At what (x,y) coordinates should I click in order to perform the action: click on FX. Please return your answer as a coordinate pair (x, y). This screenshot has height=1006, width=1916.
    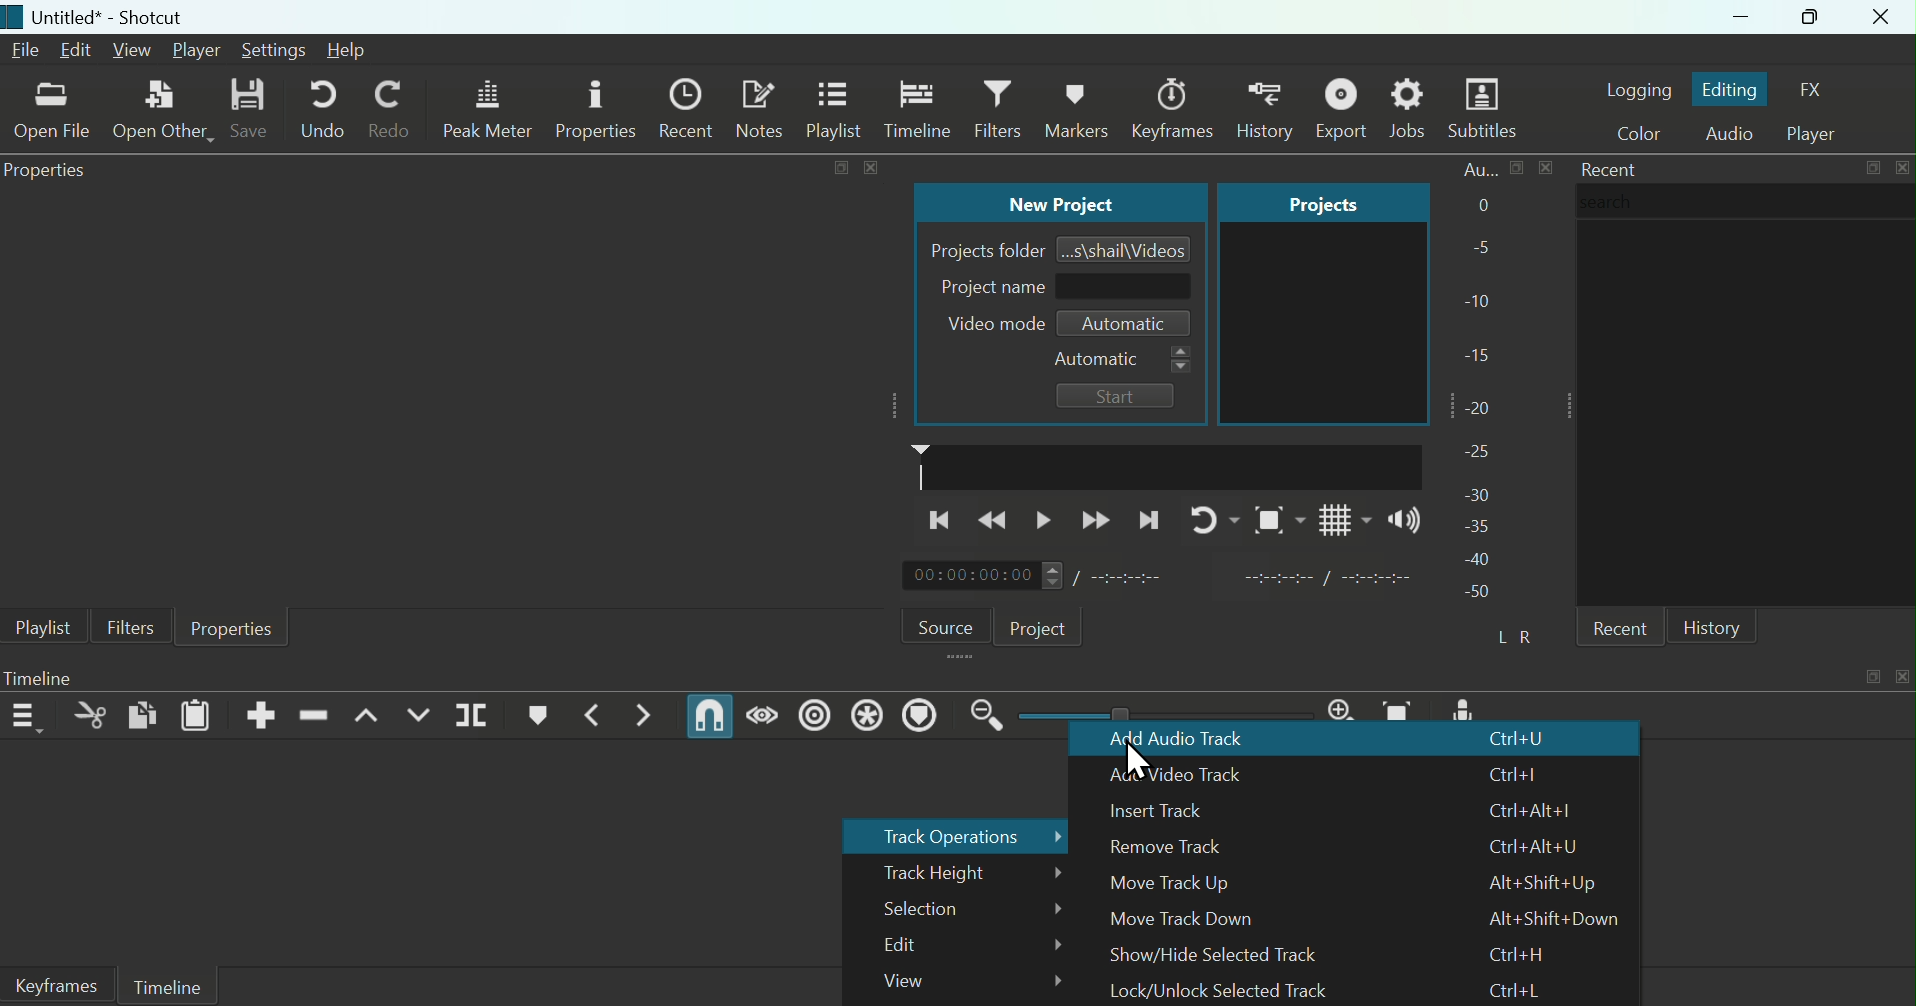
    Looking at the image, I should click on (1820, 90).